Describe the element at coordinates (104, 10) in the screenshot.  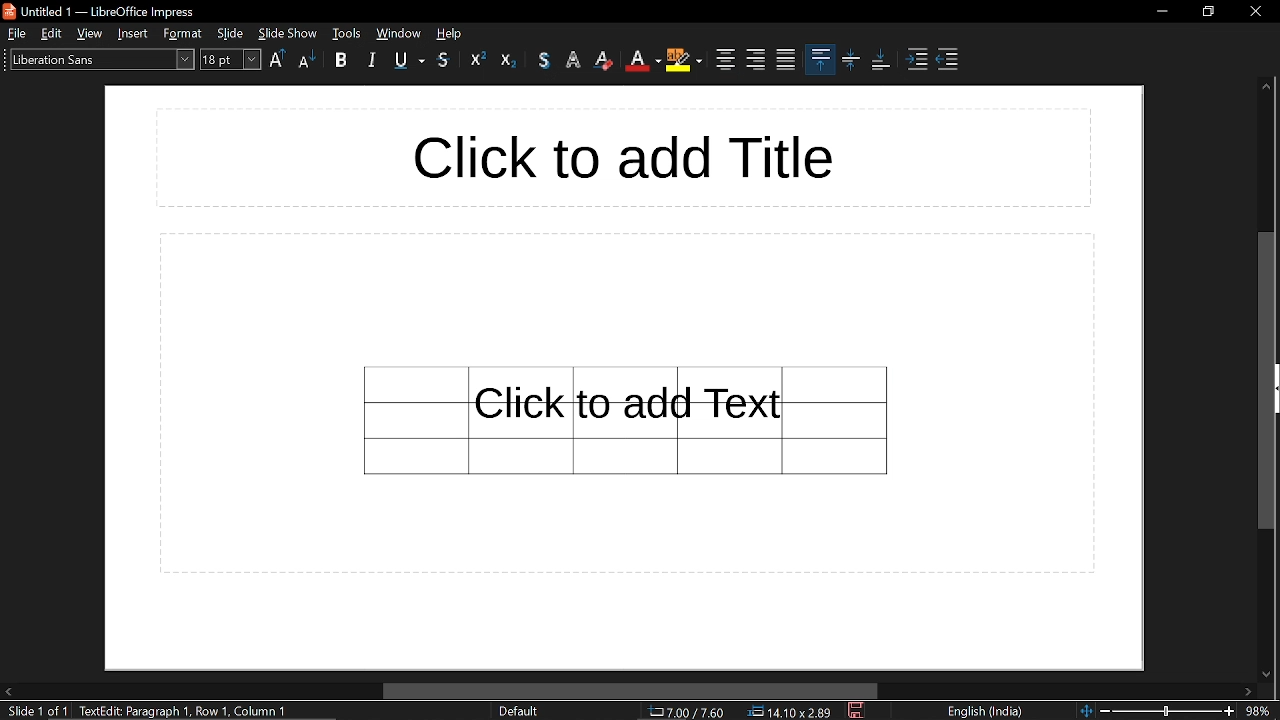
I see `untitled 1- libreoffice impress` at that location.